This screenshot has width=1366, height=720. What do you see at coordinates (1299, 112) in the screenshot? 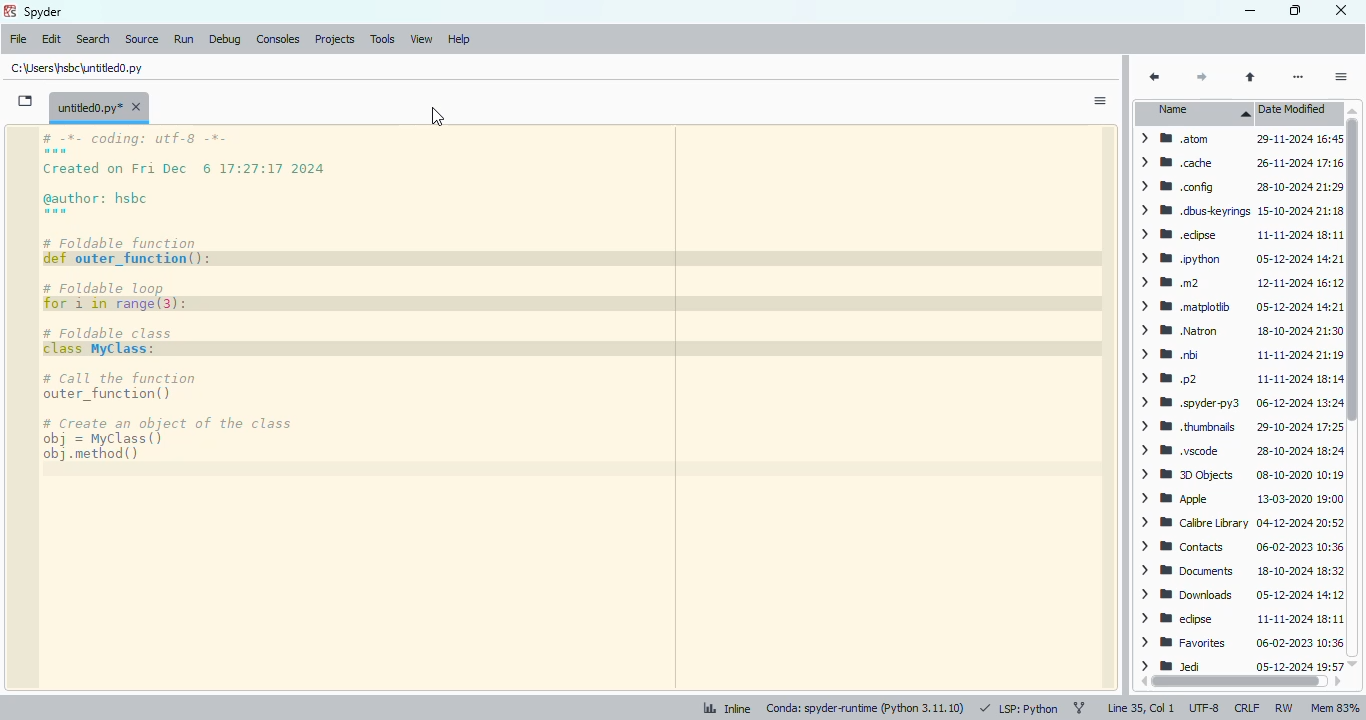
I see `date modified` at bounding box center [1299, 112].